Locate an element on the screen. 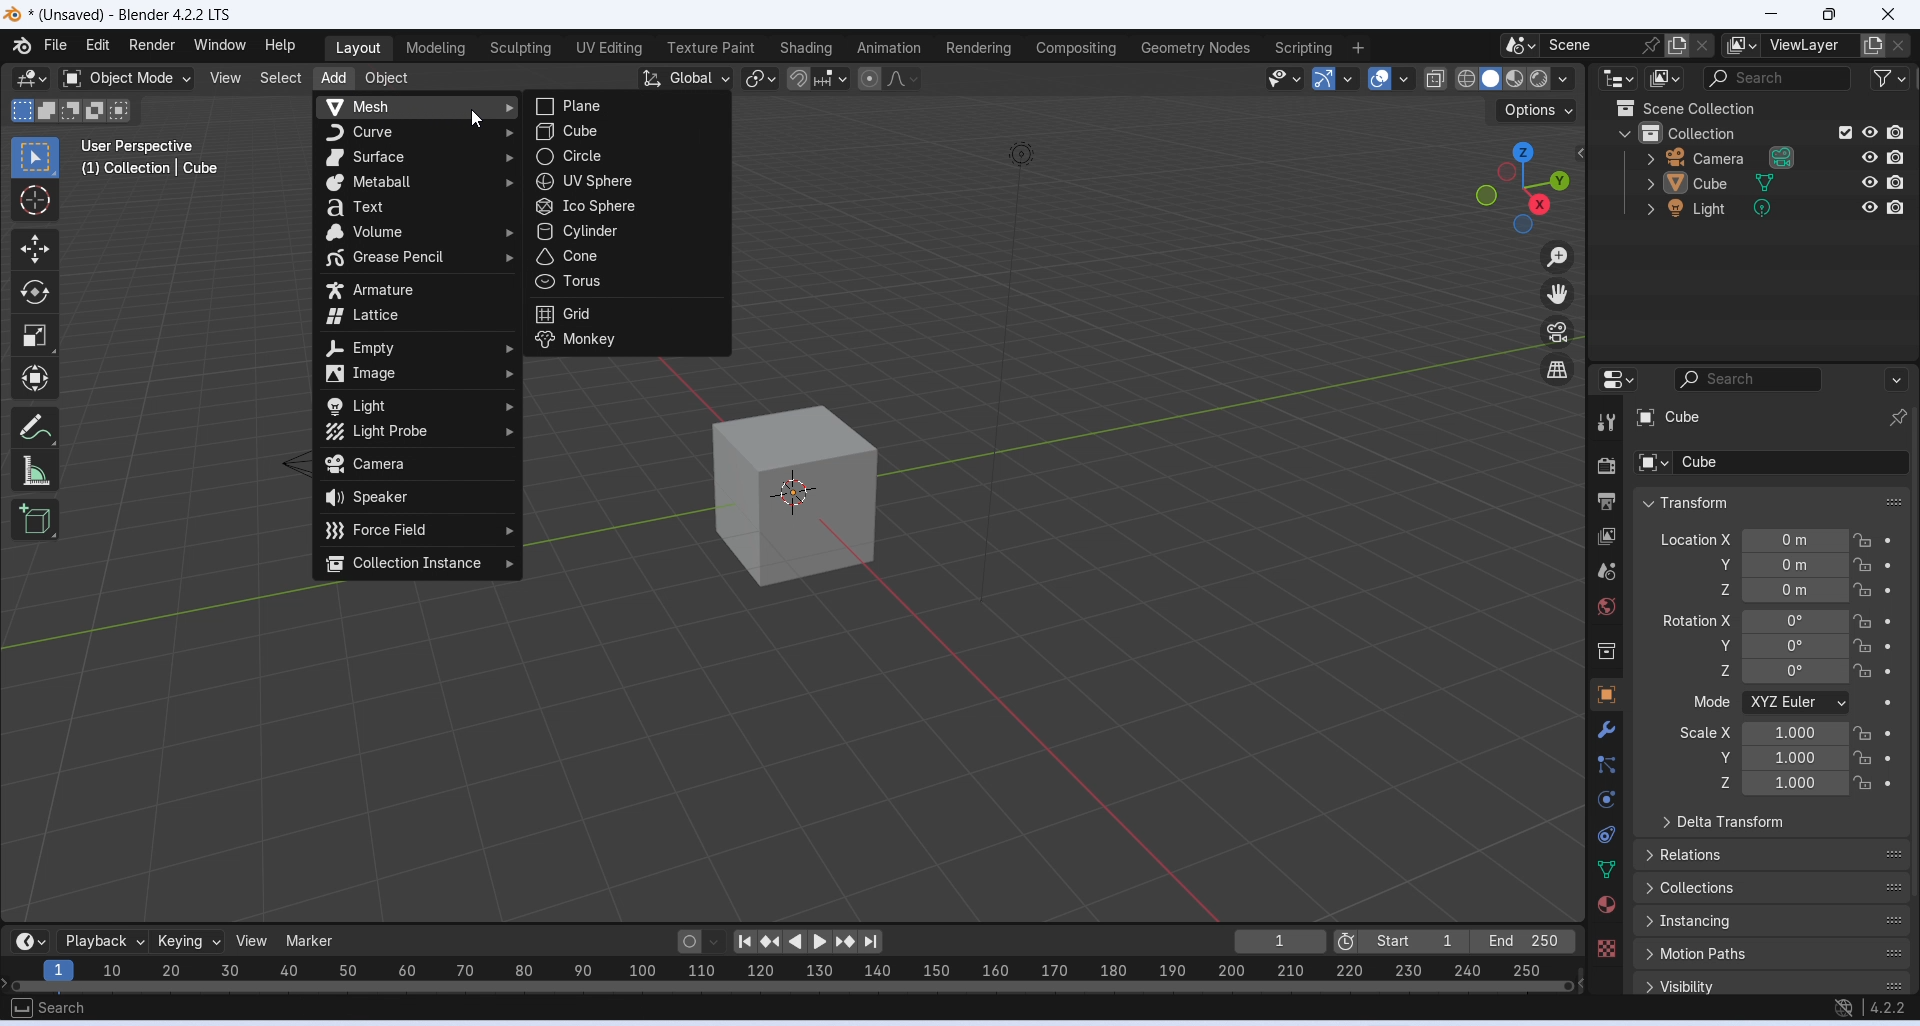 The height and width of the screenshot is (1026, 1920). auto edit is located at coordinates (701, 940).